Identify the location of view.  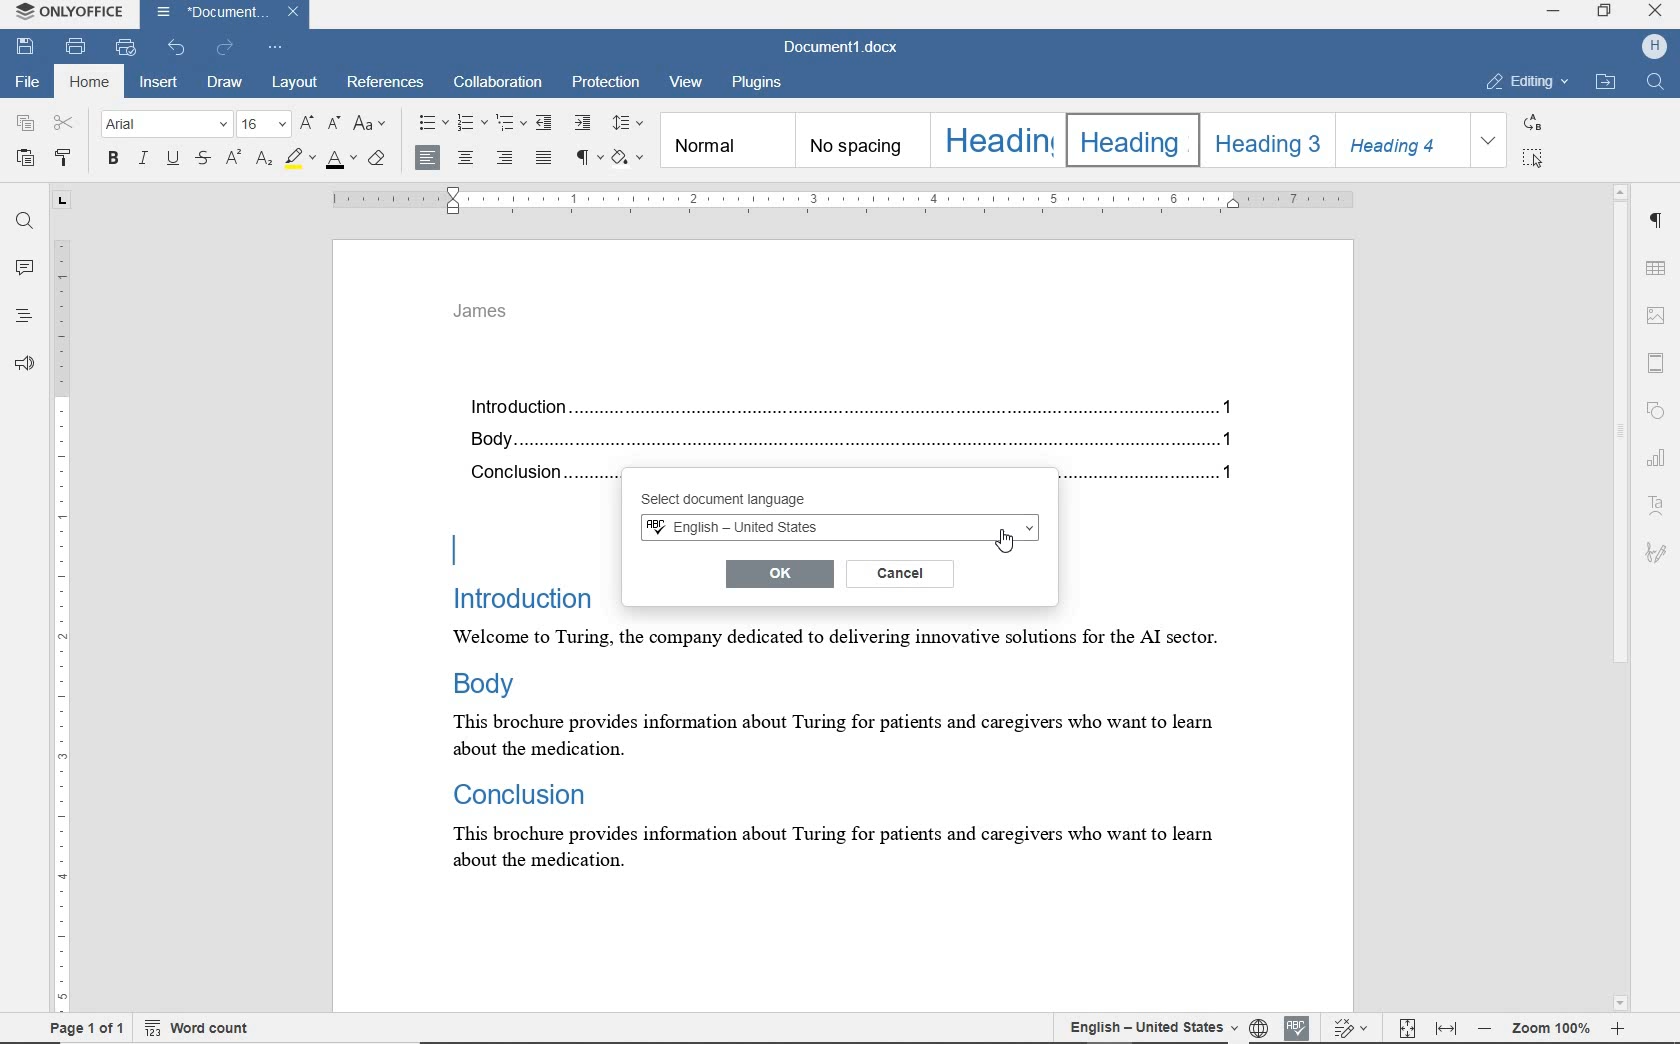
(689, 85).